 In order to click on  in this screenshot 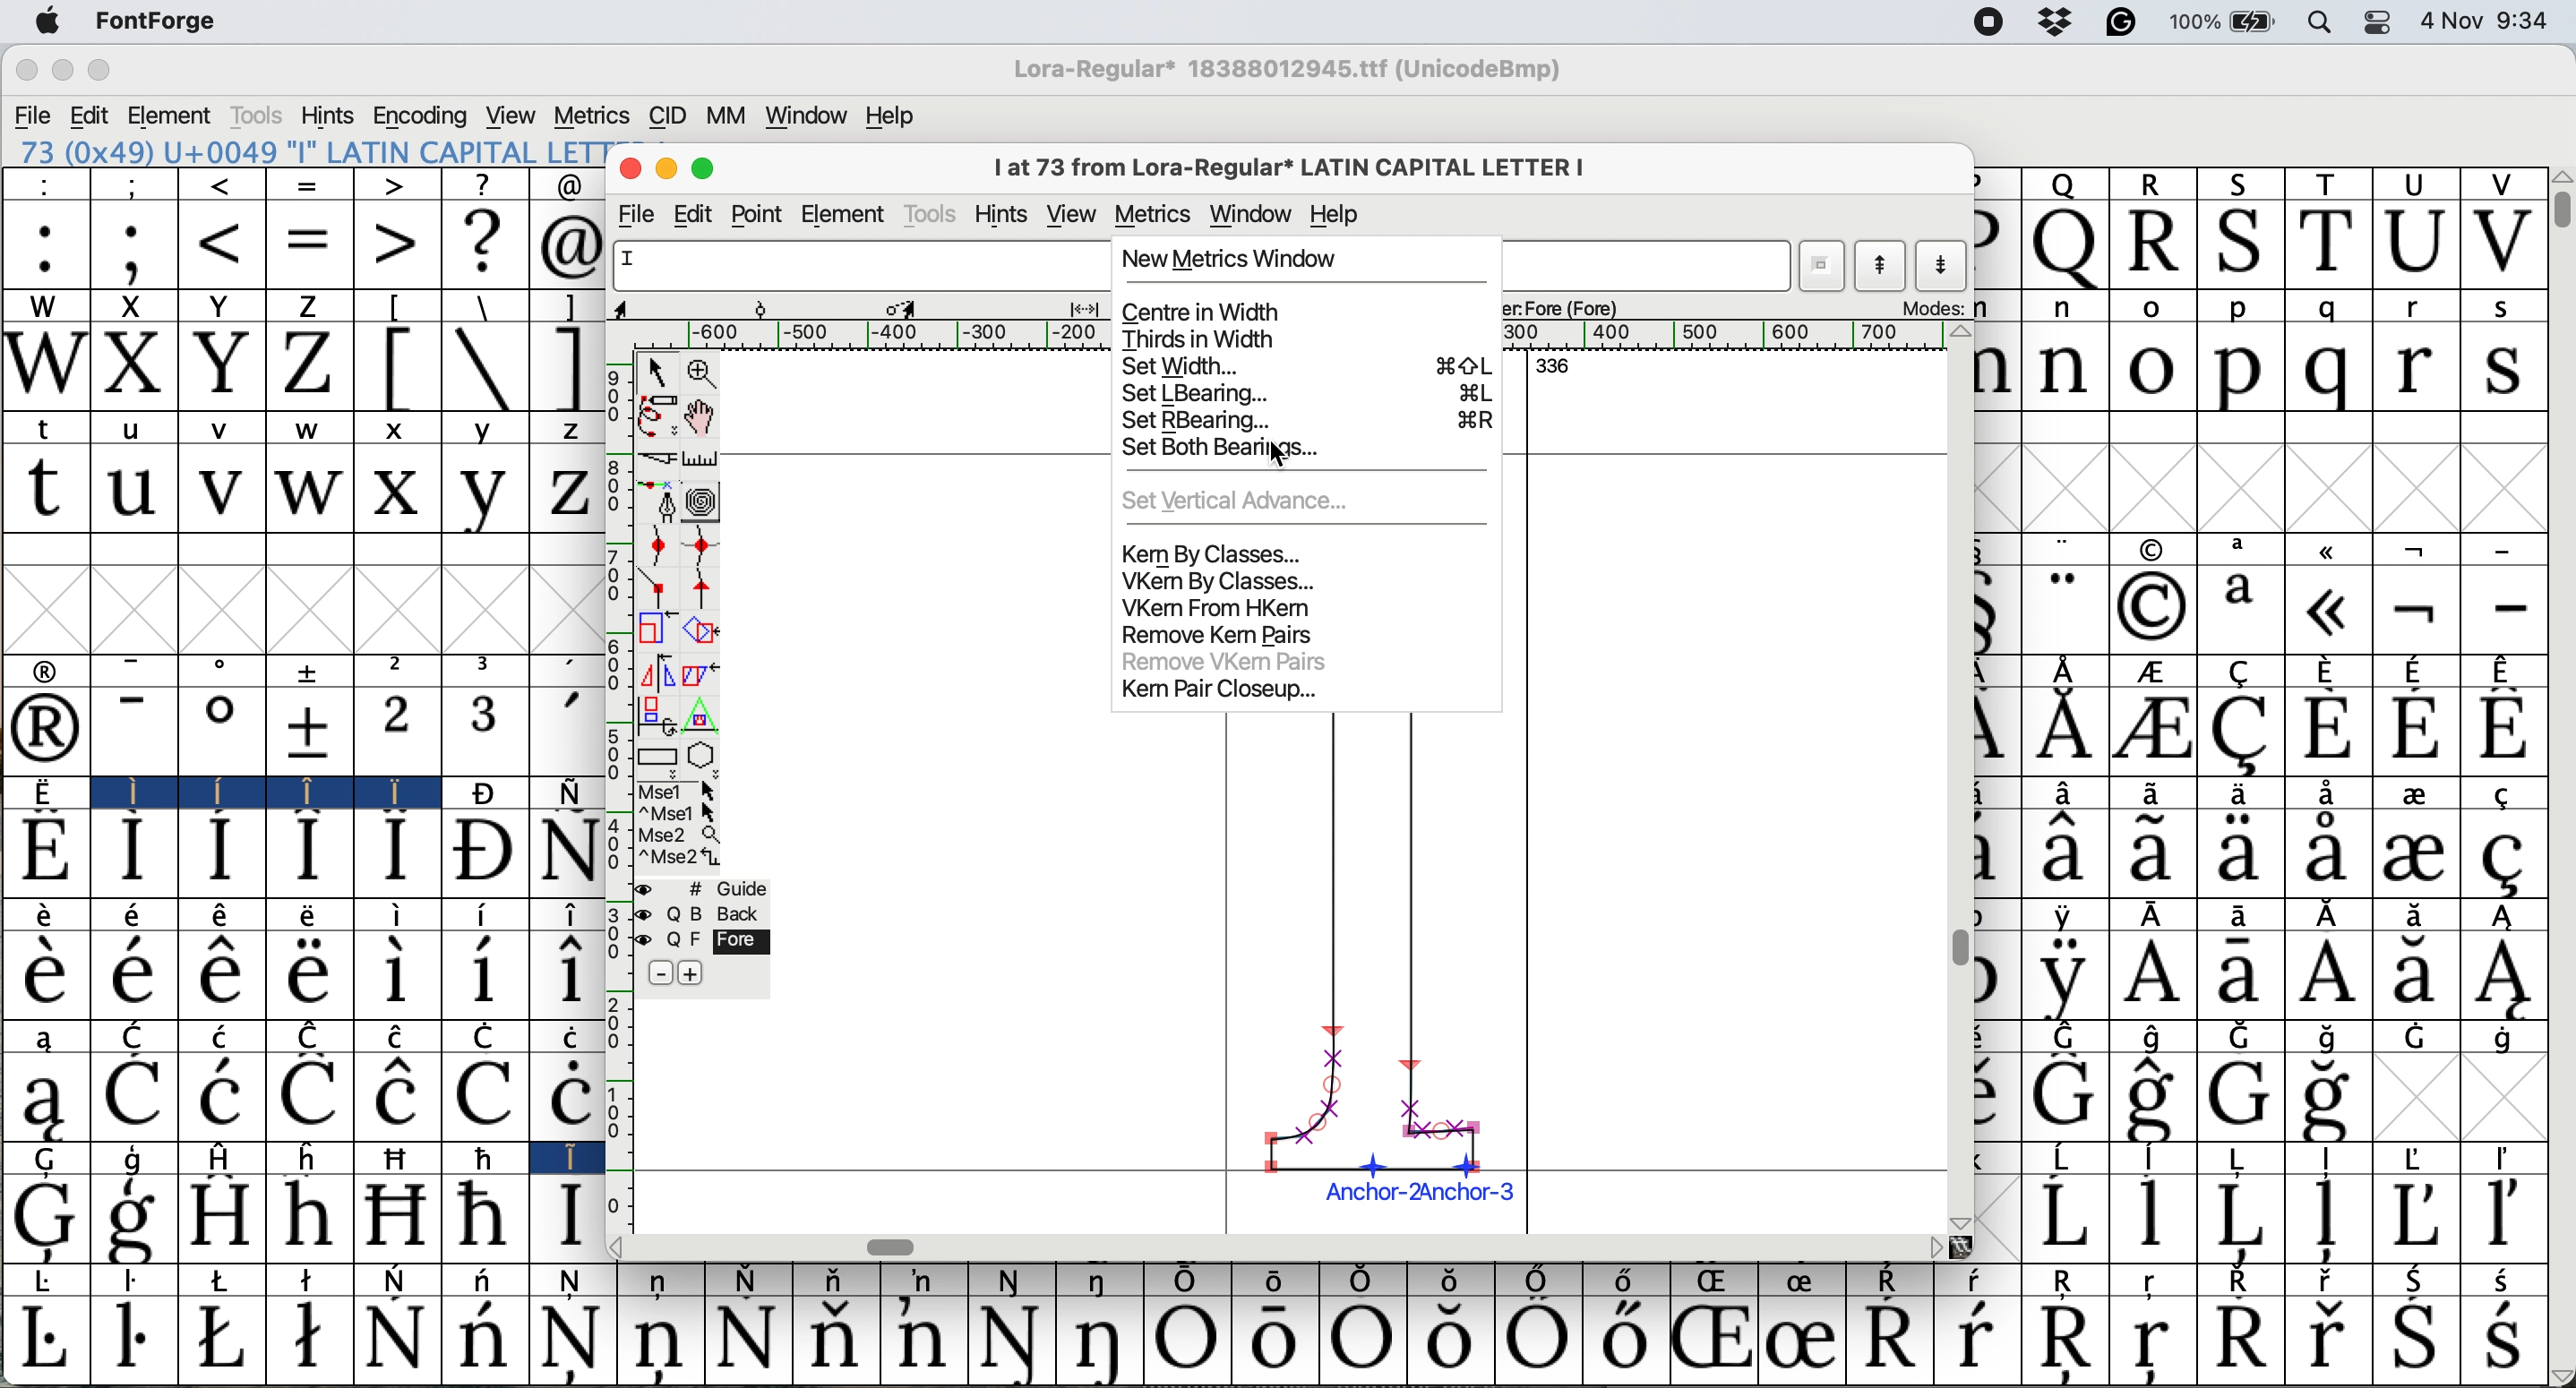, I will do `click(1959, 333)`.